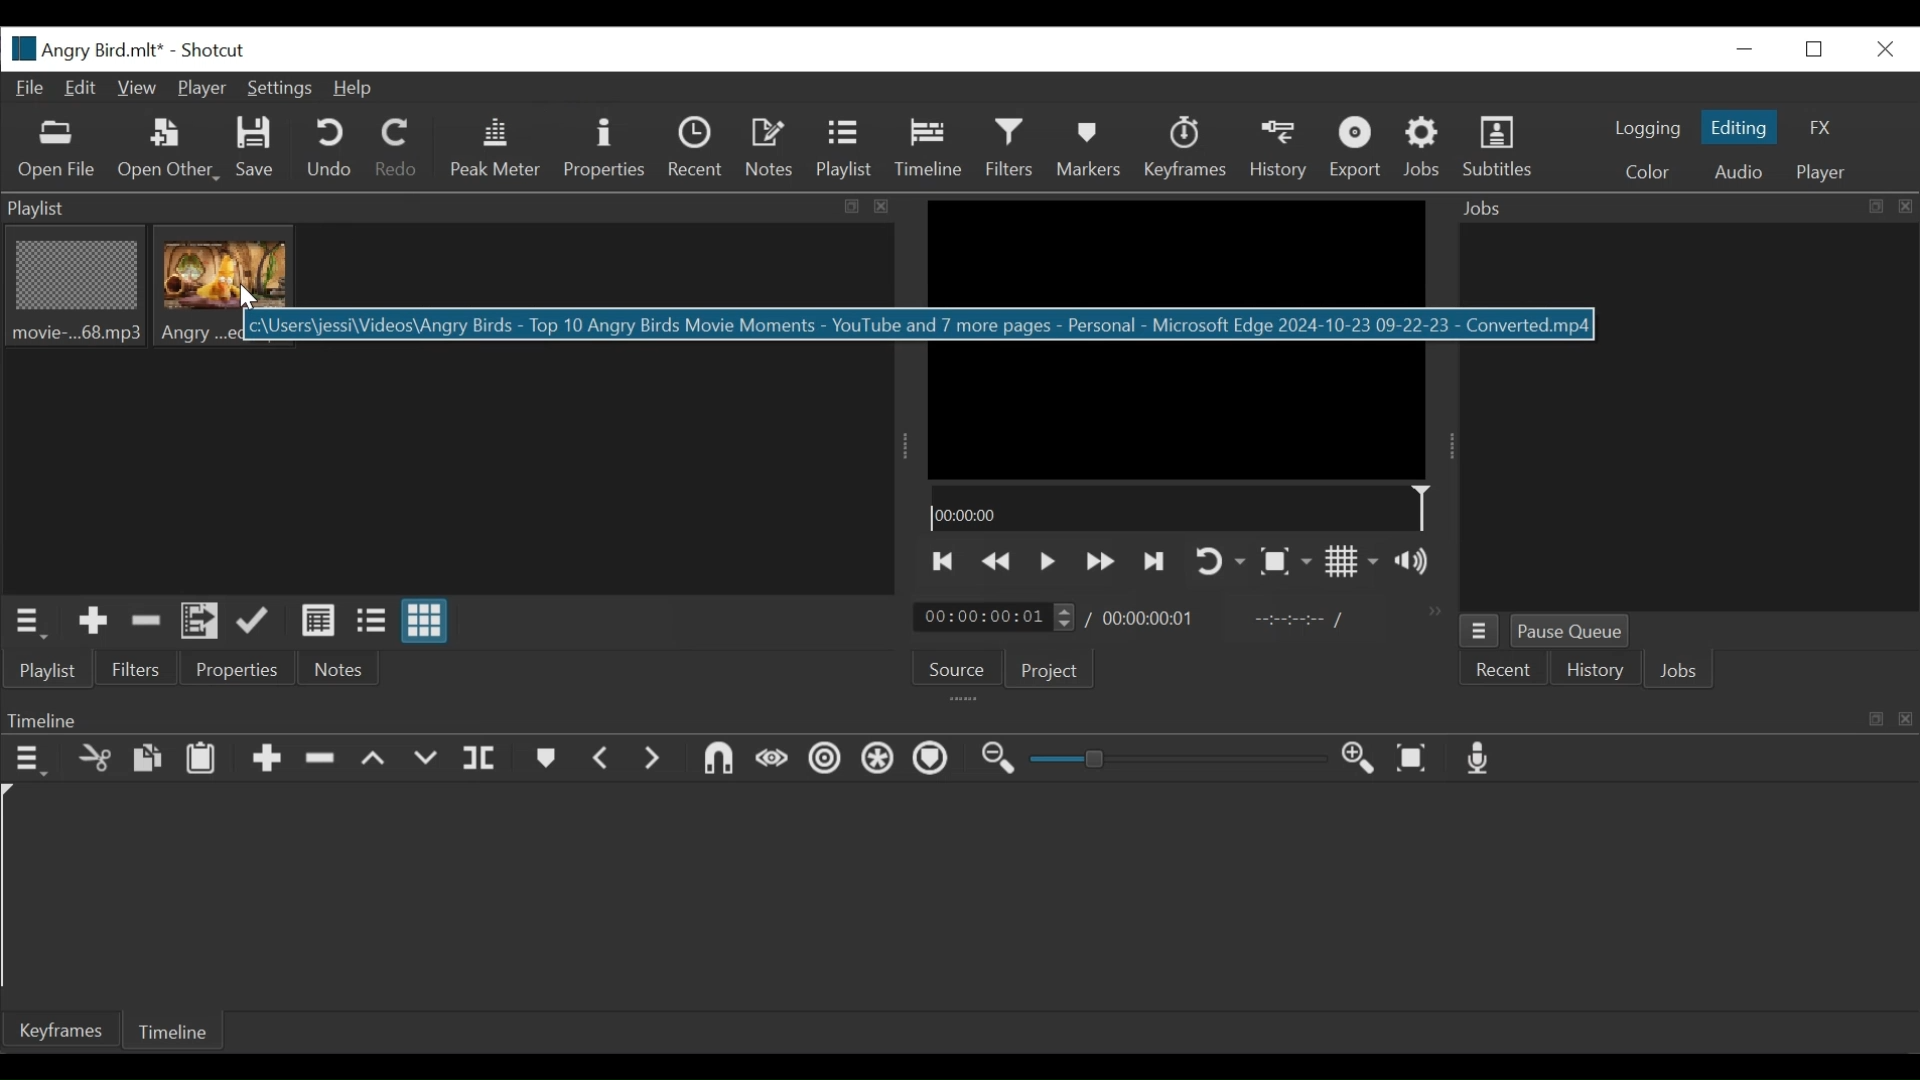 The width and height of the screenshot is (1920, 1080). I want to click on Cursor, so click(248, 300).